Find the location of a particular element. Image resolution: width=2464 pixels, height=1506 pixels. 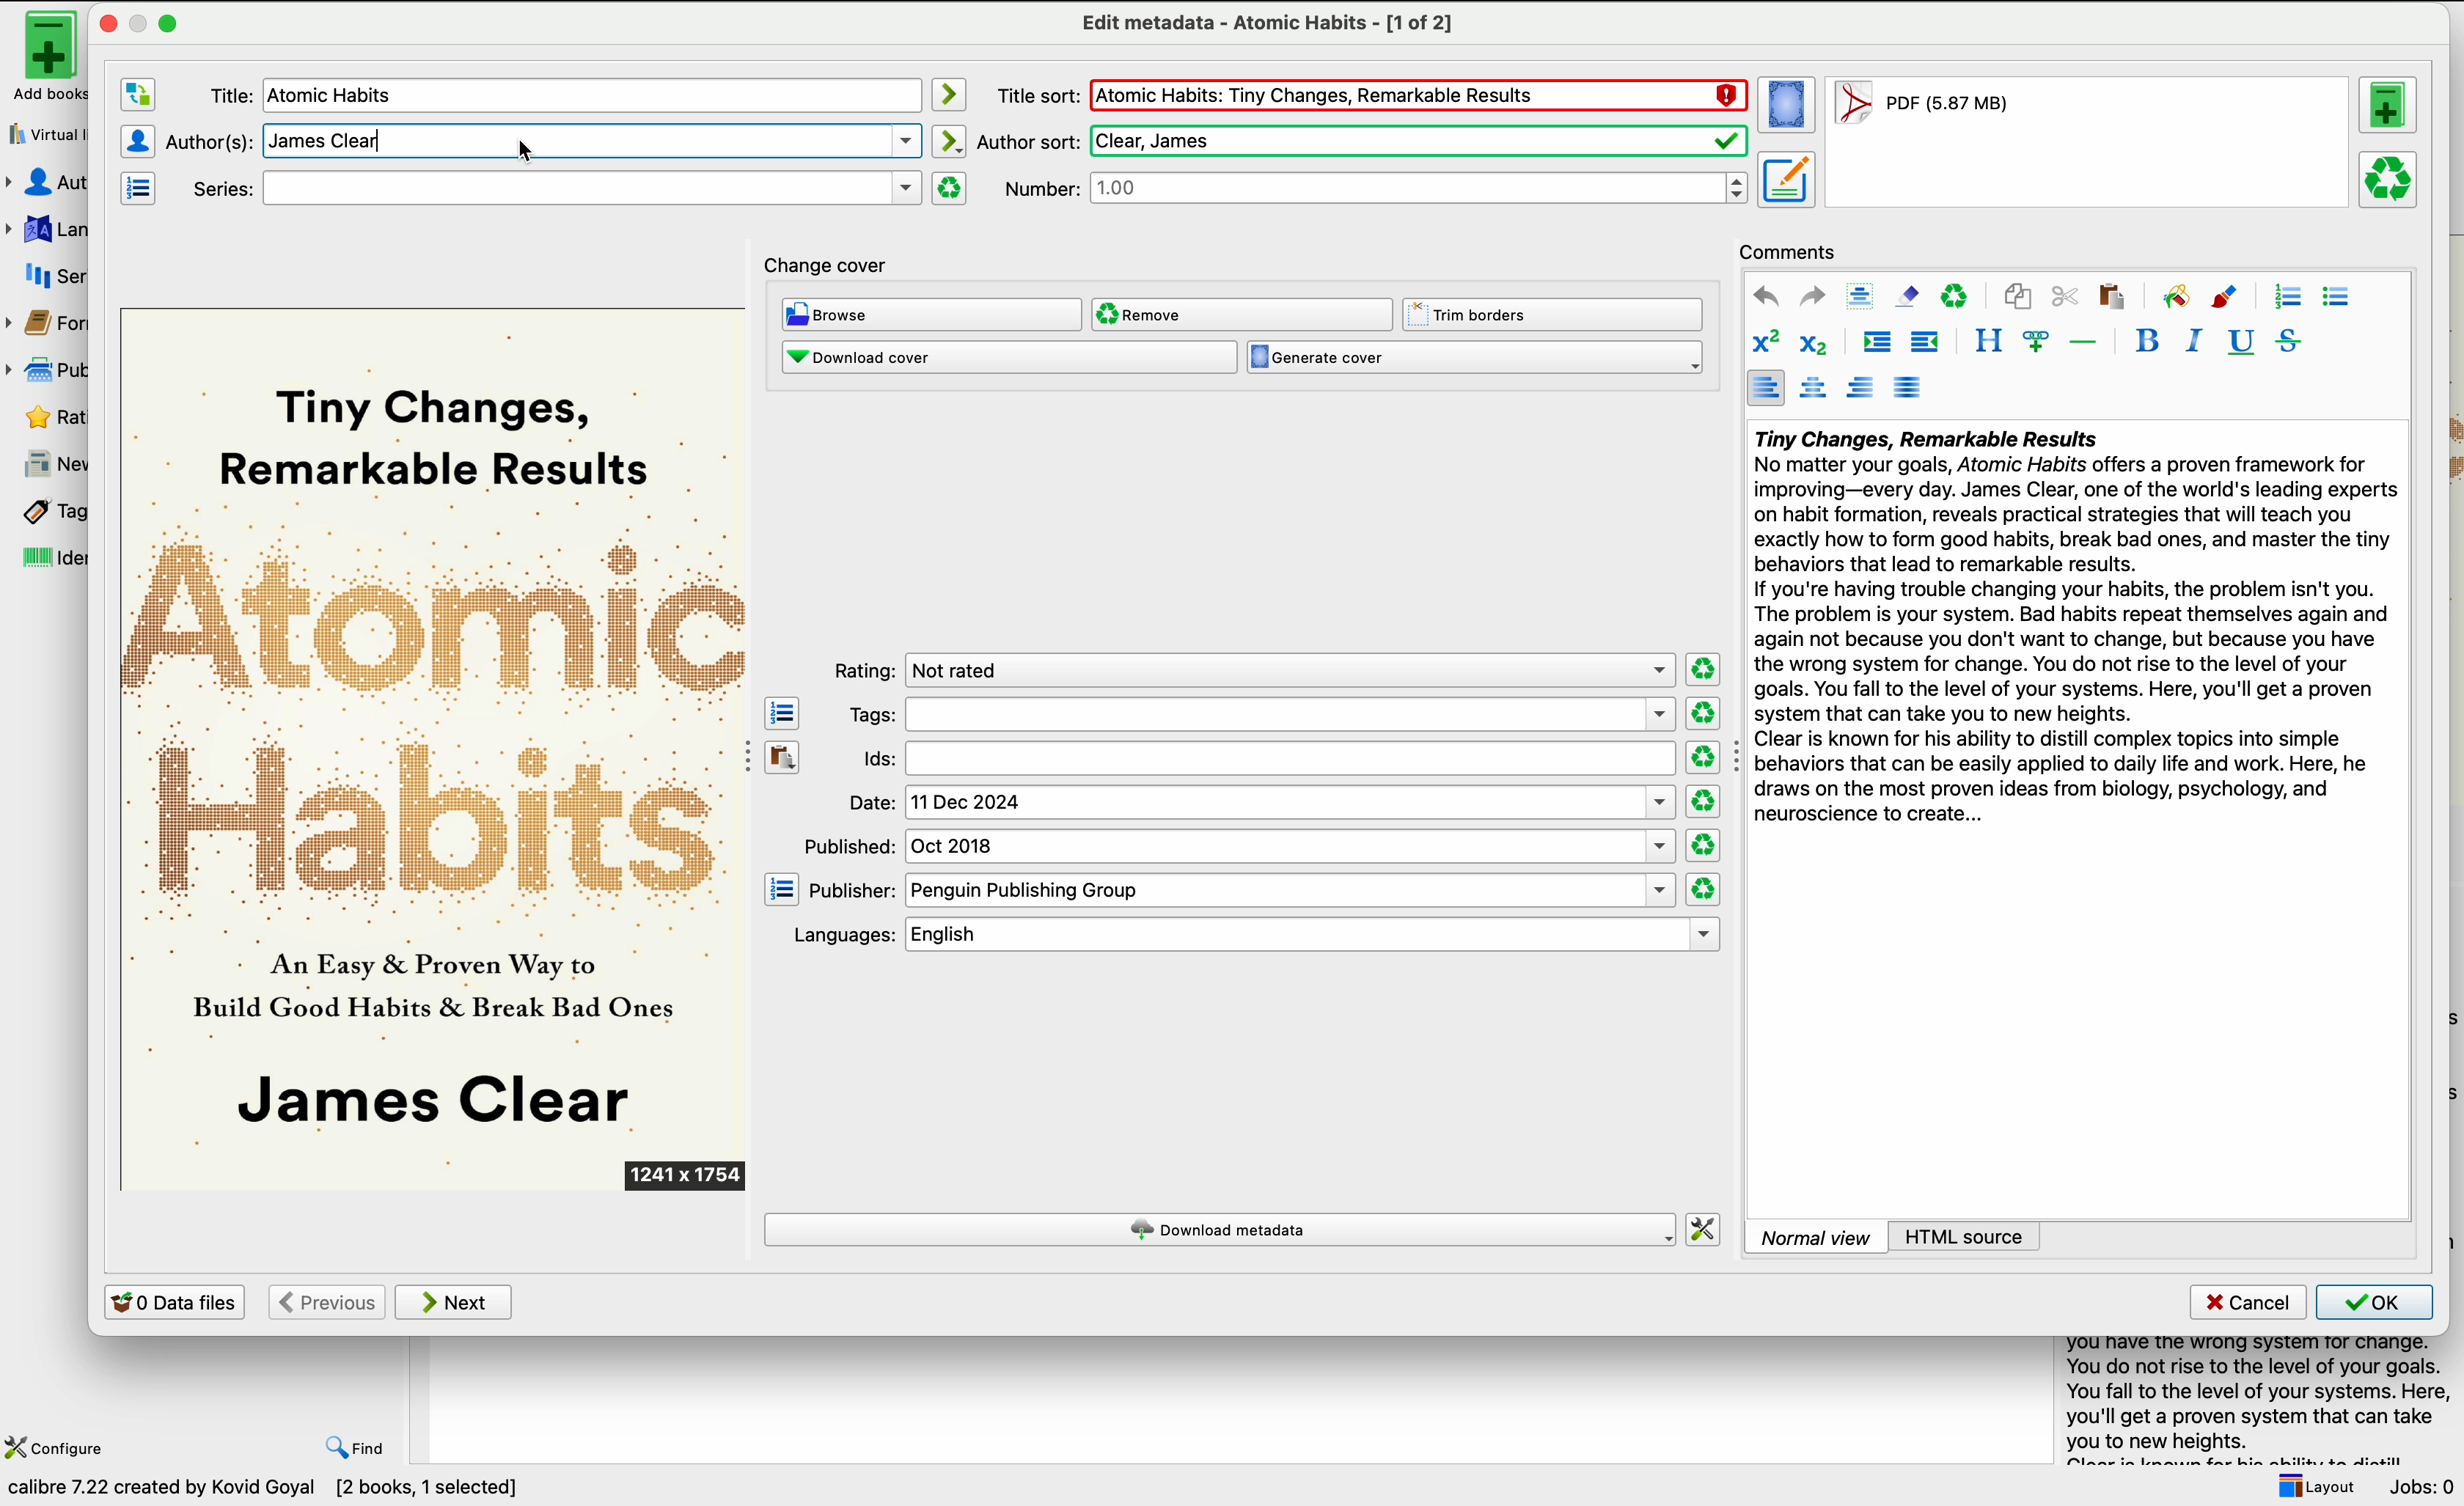

download metadata is located at coordinates (1220, 1229).